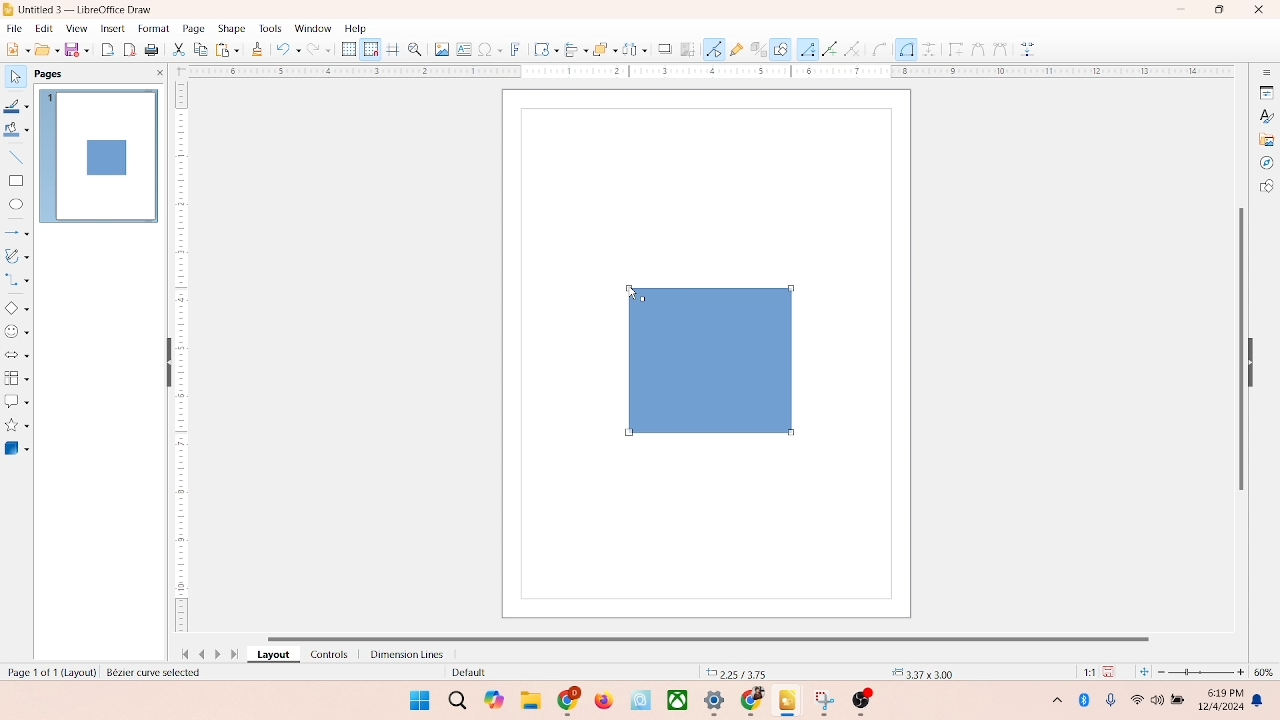 The height and width of the screenshot is (720, 1280). What do you see at coordinates (516, 47) in the screenshot?
I see `fontwork text` at bounding box center [516, 47].